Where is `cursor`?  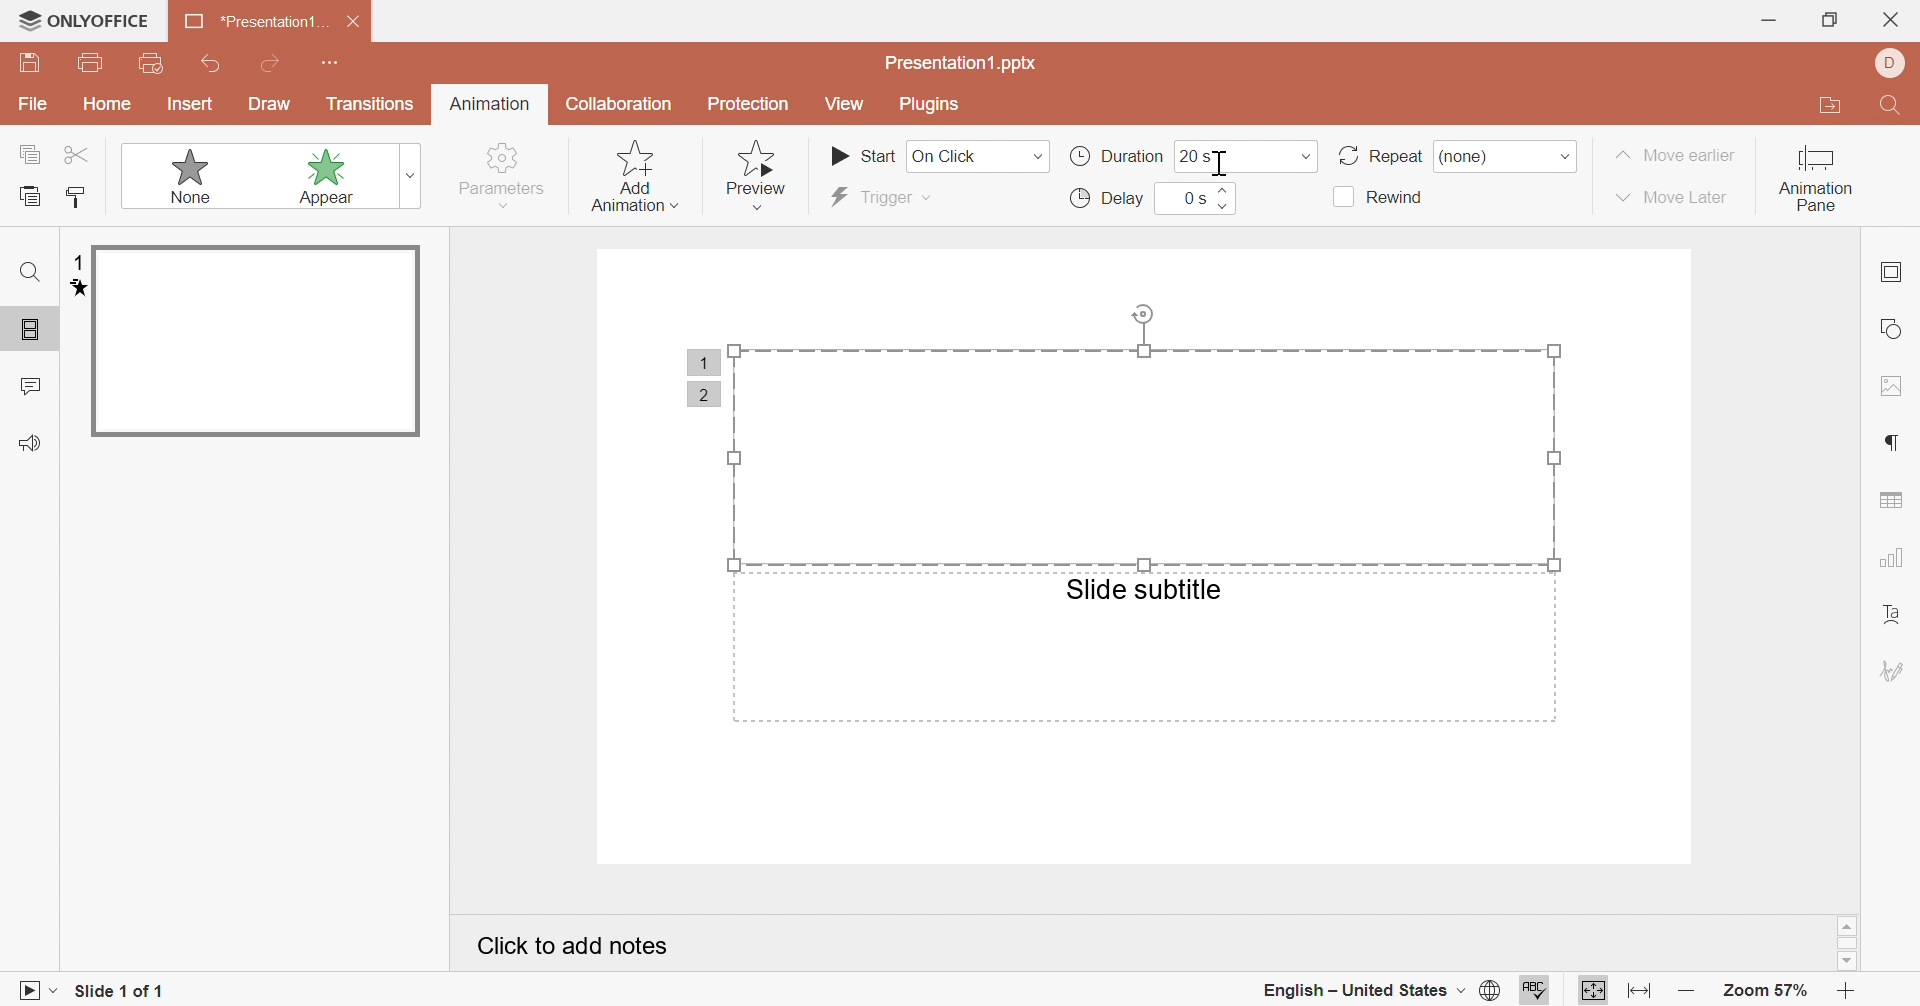 cursor is located at coordinates (1222, 162).